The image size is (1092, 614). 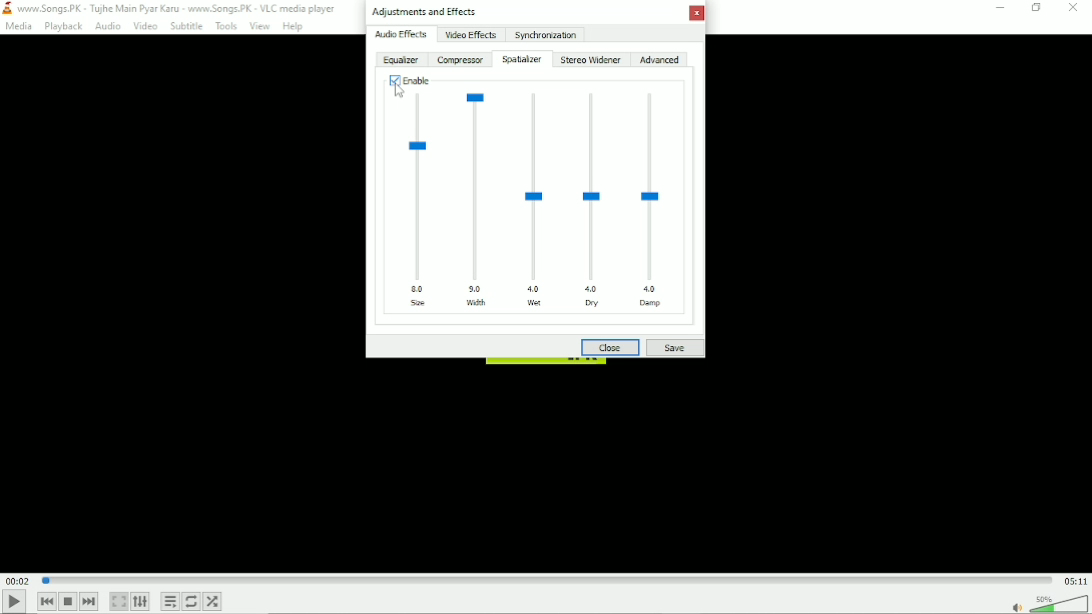 I want to click on Show extended settings, so click(x=140, y=601).